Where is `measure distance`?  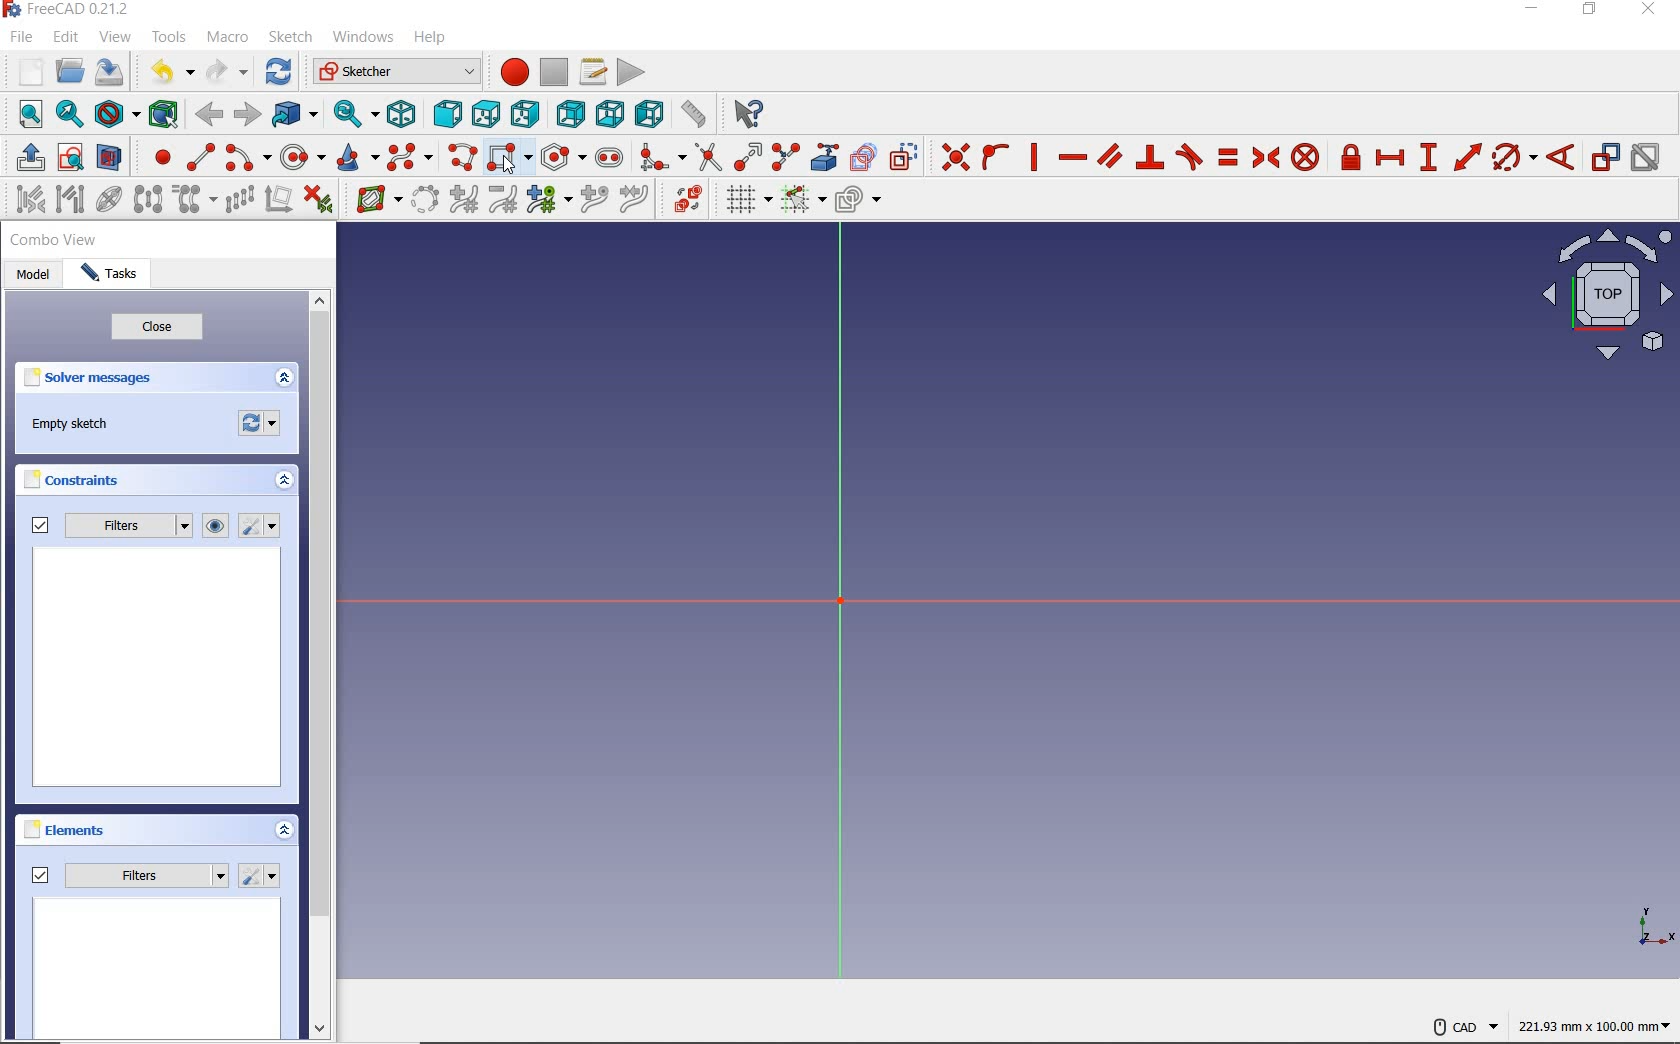 measure distance is located at coordinates (693, 114).